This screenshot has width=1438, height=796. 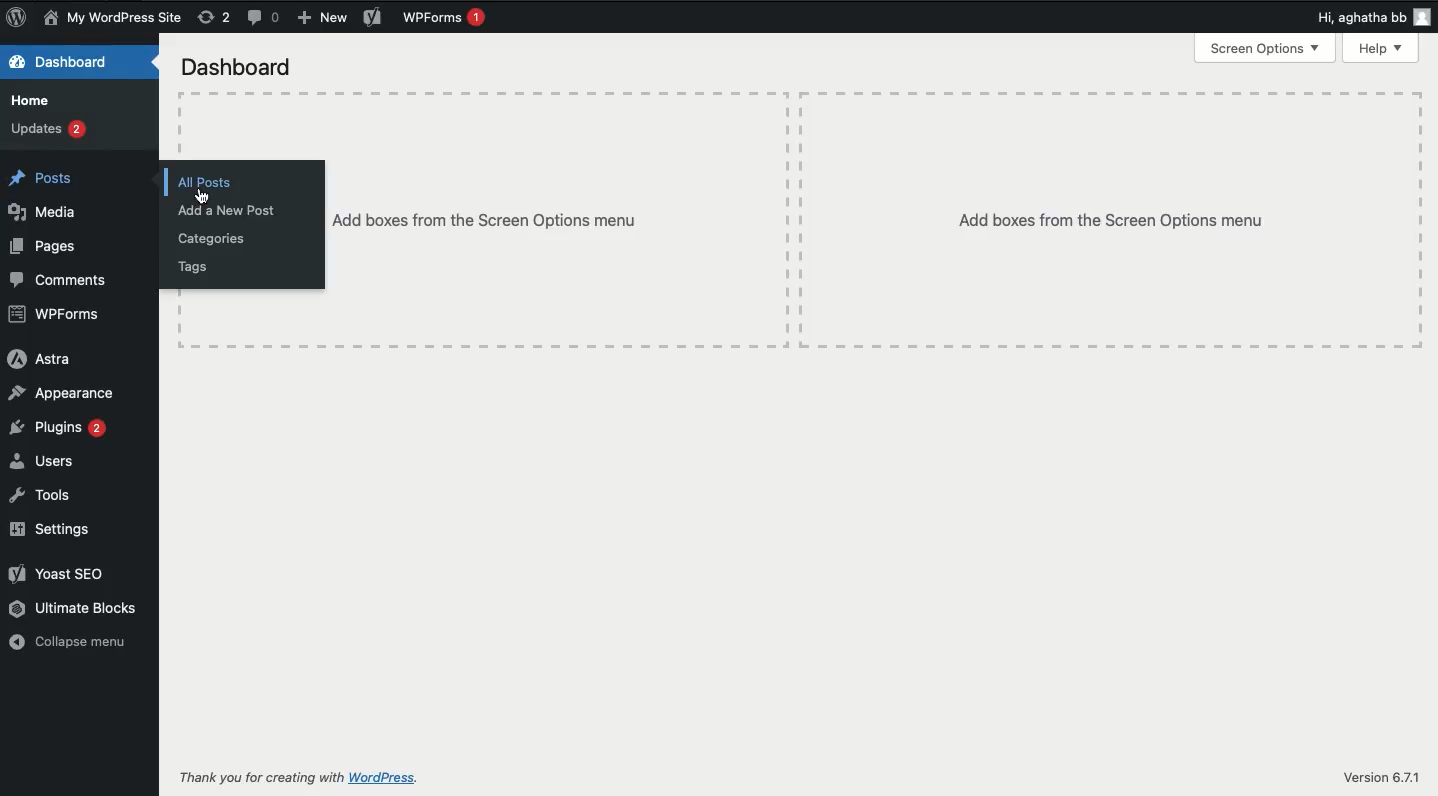 What do you see at coordinates (19, 19) in the screenshot?
I see `Logo` at bounding box center [19, 19].